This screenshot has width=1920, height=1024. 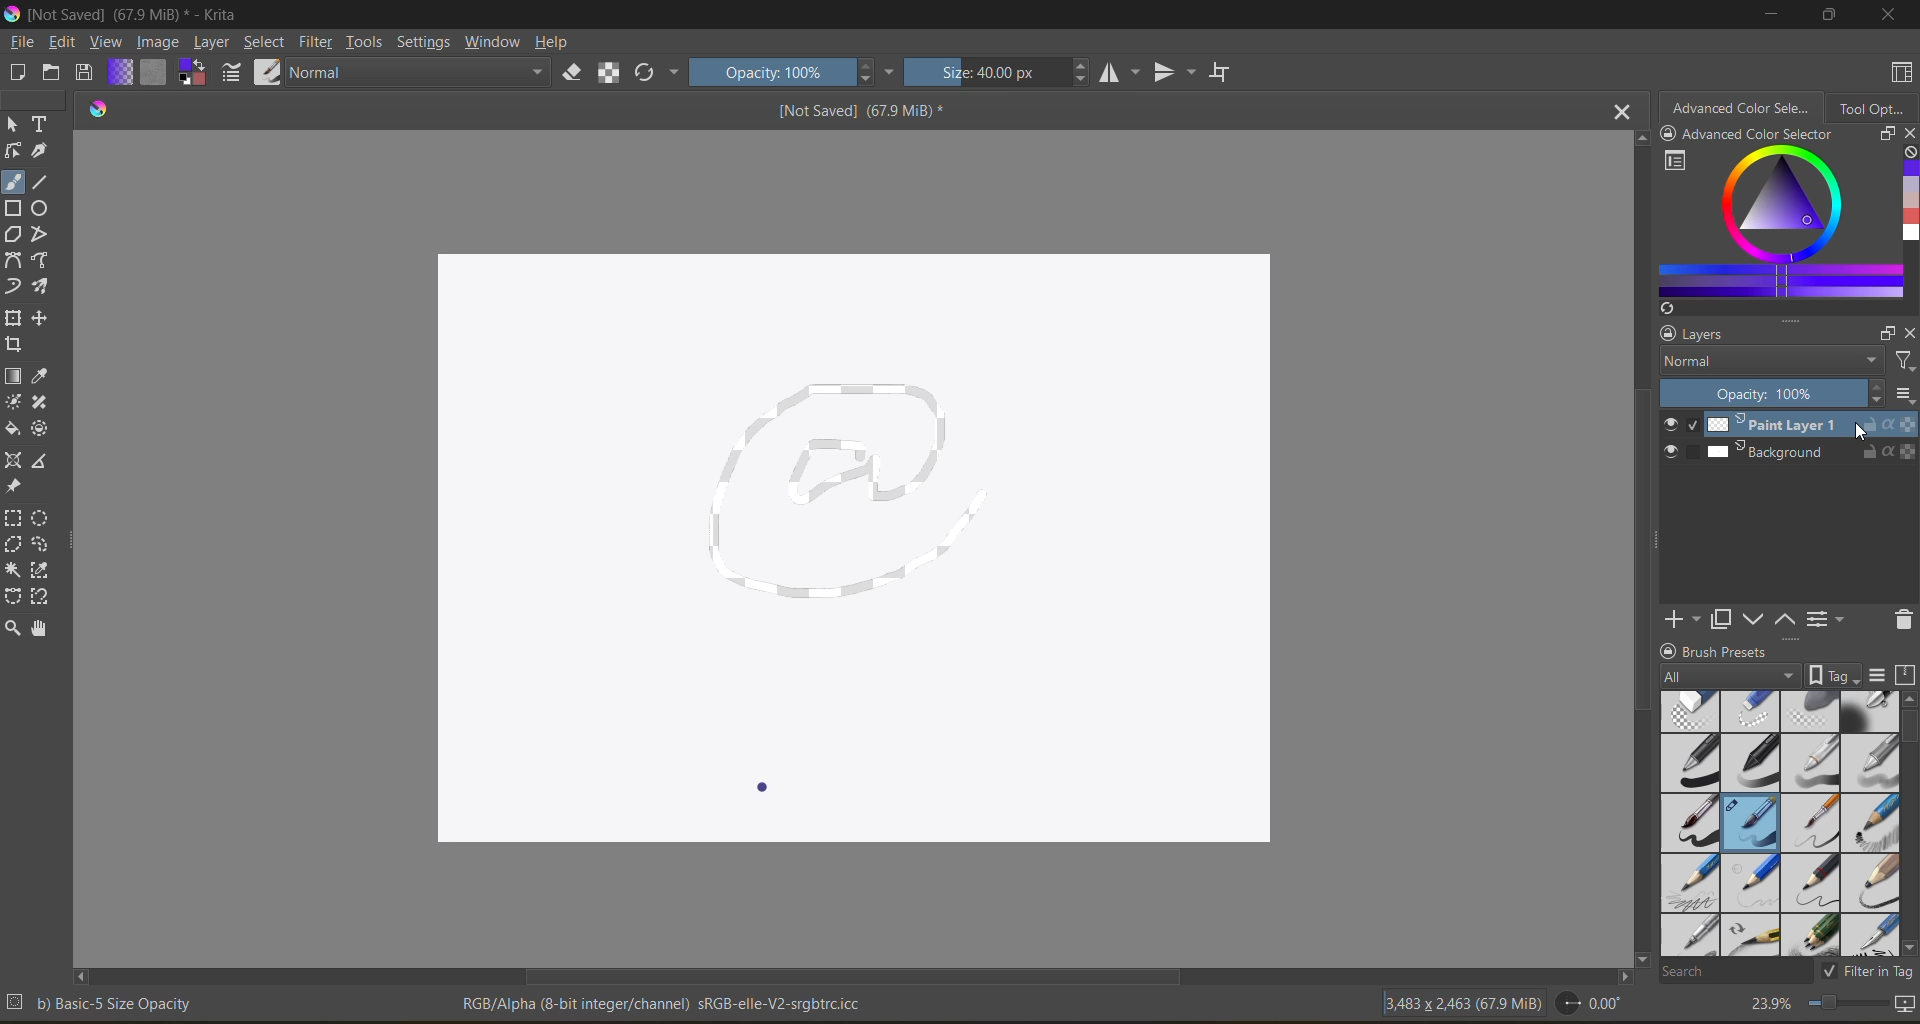 What do you see at coordinates (13, 181) in the screenshot?
I see `free hand brush tool` at bounding box center [13, 181].